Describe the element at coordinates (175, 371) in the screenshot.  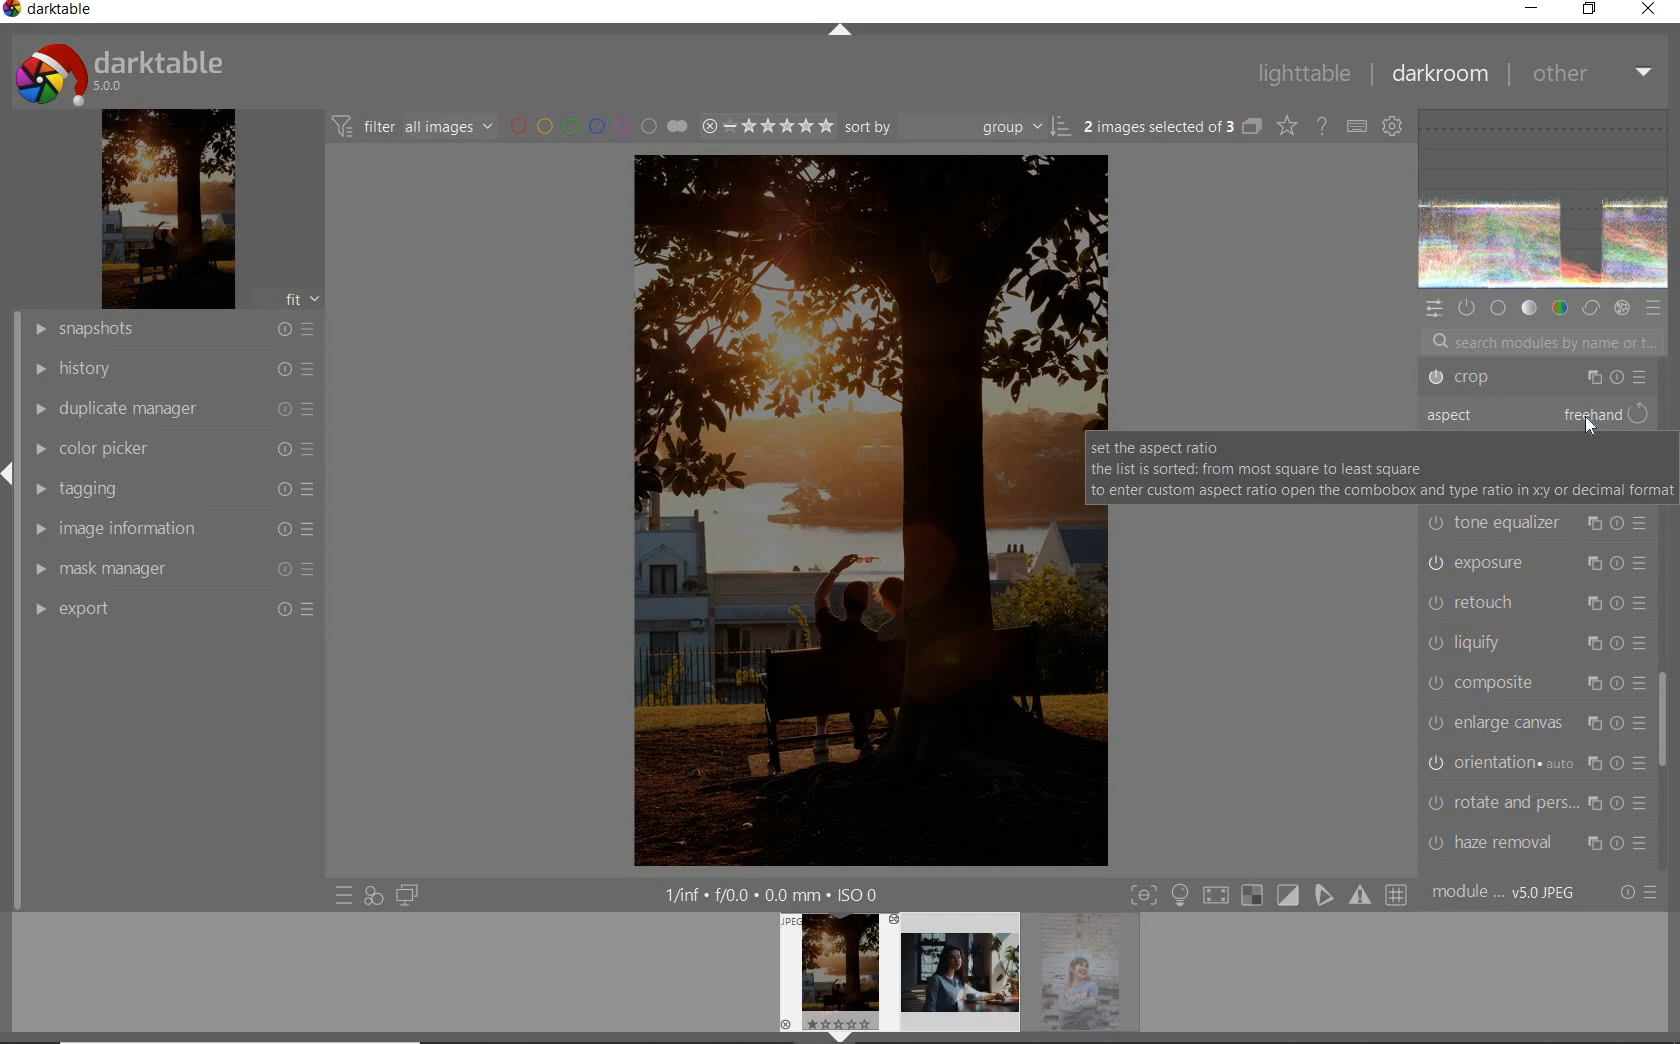
I see `history` at that location.